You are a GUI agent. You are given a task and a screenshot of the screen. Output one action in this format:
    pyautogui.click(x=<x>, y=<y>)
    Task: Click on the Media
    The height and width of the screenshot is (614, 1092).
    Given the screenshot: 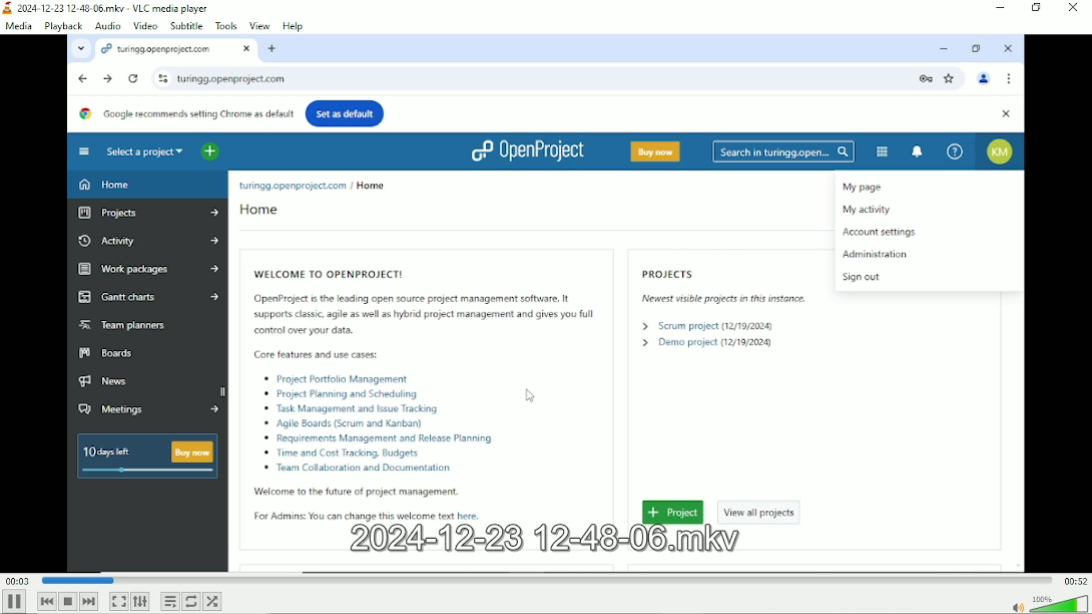 What is the action you would take?
    pyautogui.click(x=18, y=26)
    